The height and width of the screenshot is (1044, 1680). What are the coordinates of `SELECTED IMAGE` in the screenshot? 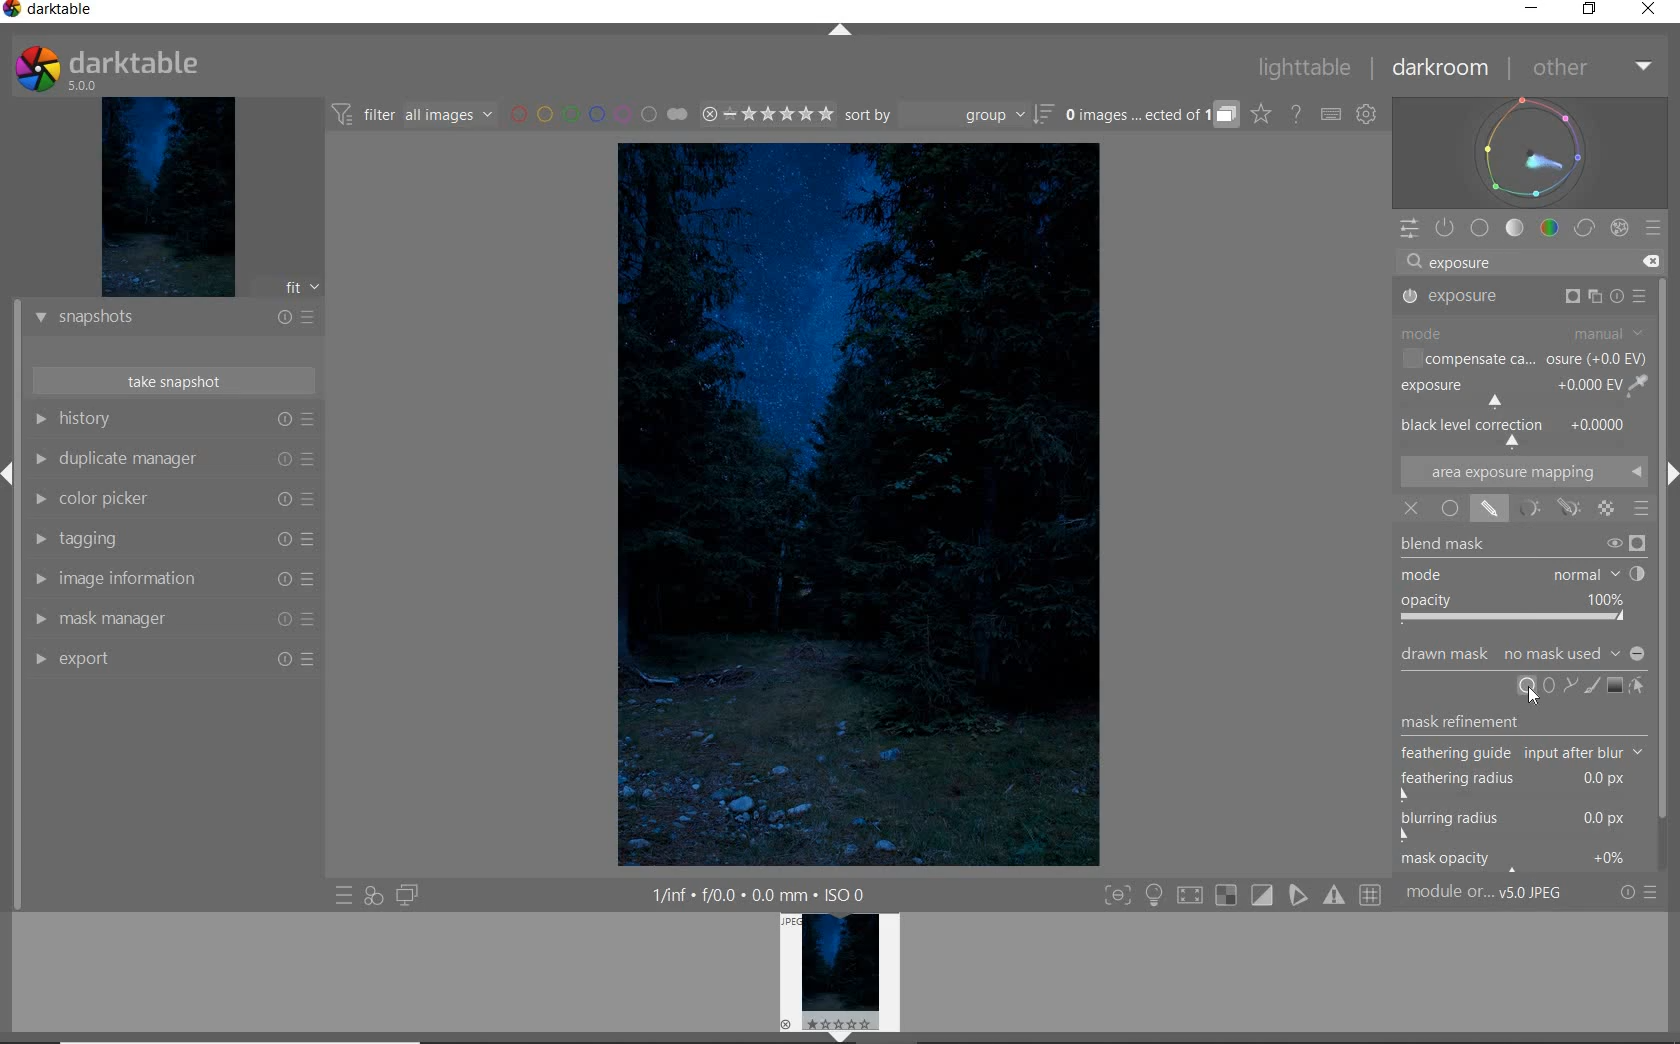 It's located at (854, 505).